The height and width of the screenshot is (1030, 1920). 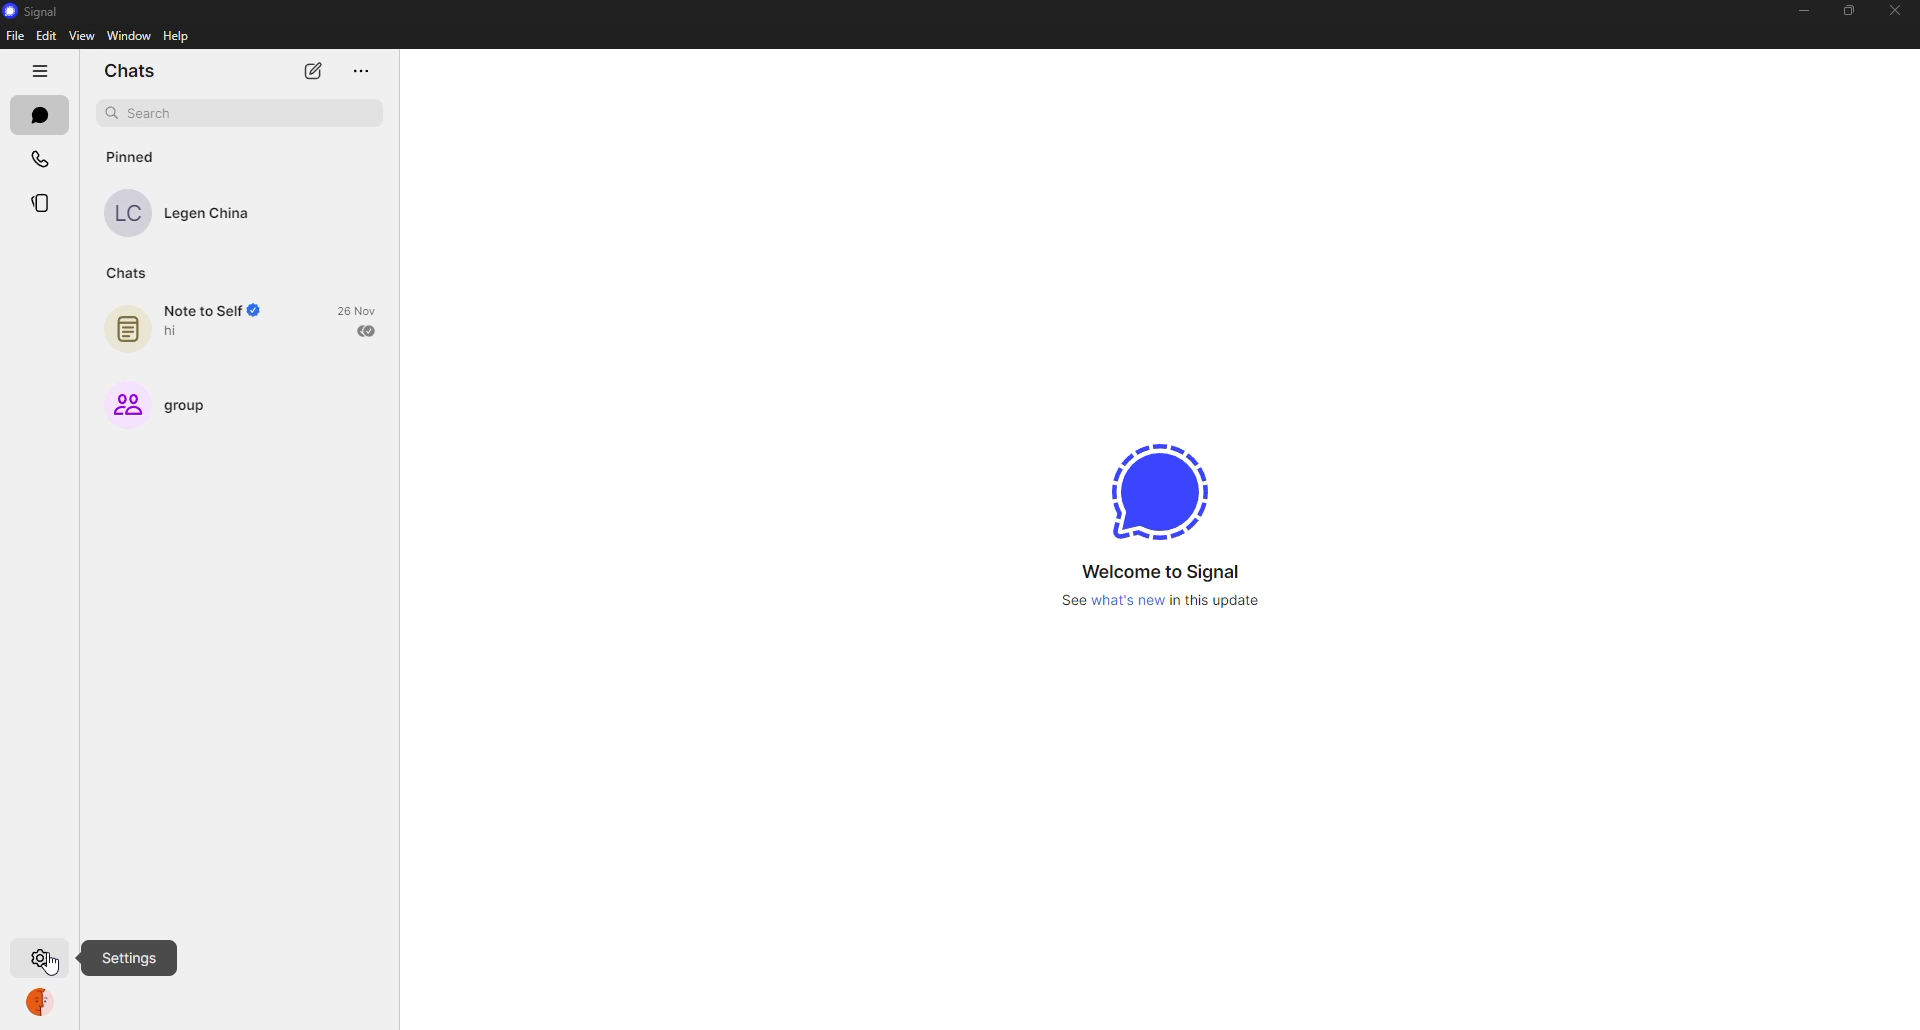 I want to click on chats, so click(x=131, y=71).